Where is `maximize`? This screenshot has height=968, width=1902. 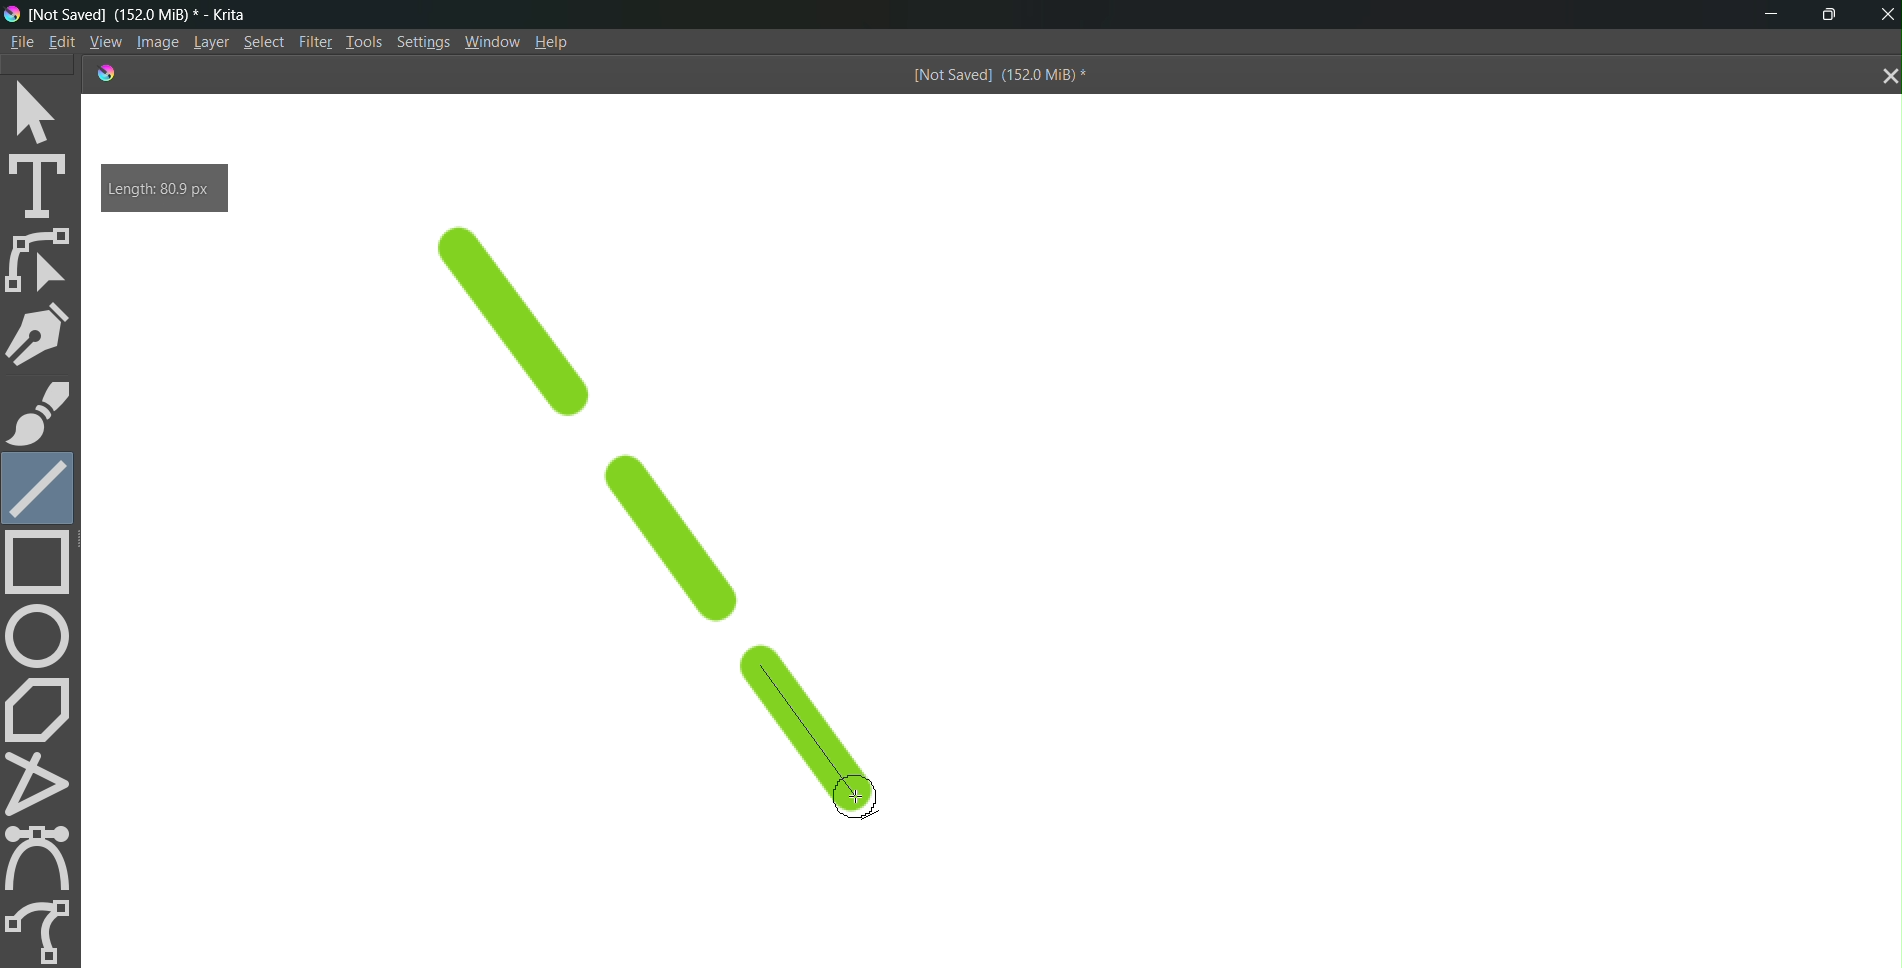
maximize is located at coordinates (1835, 12).